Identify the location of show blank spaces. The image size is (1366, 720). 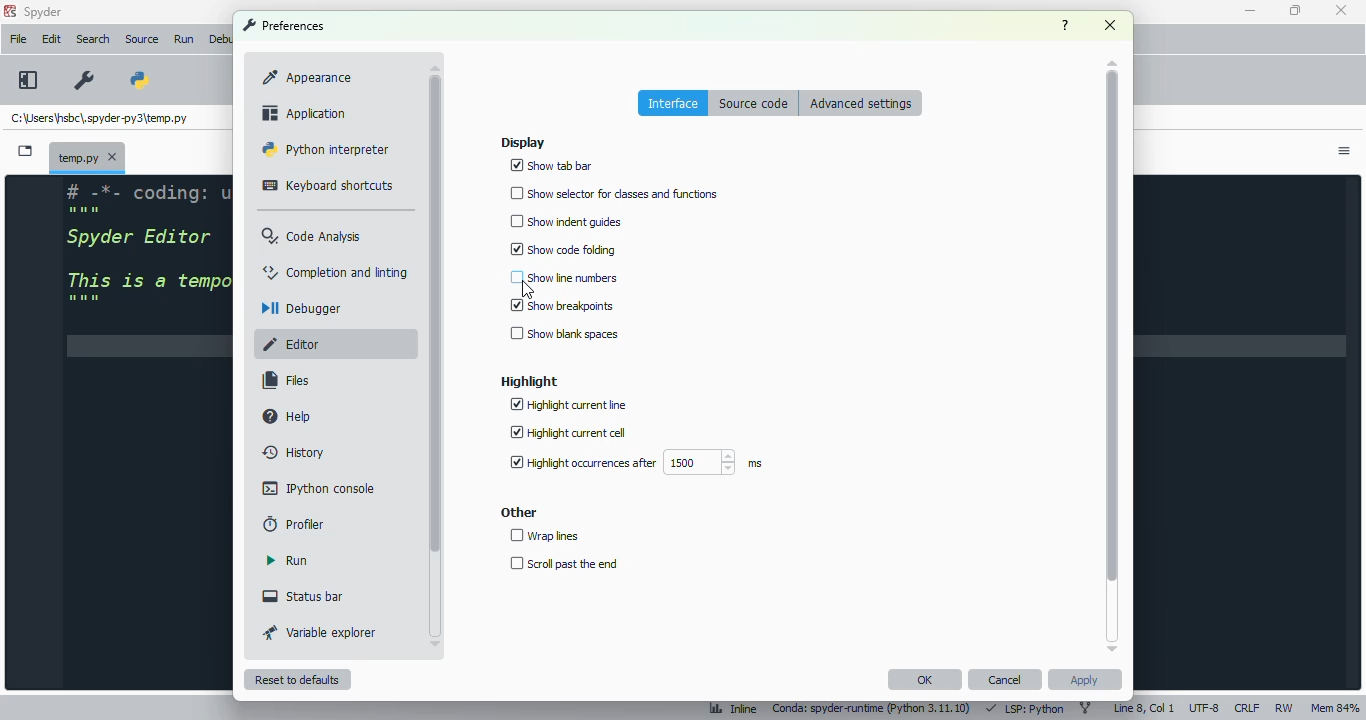
(563, 335).